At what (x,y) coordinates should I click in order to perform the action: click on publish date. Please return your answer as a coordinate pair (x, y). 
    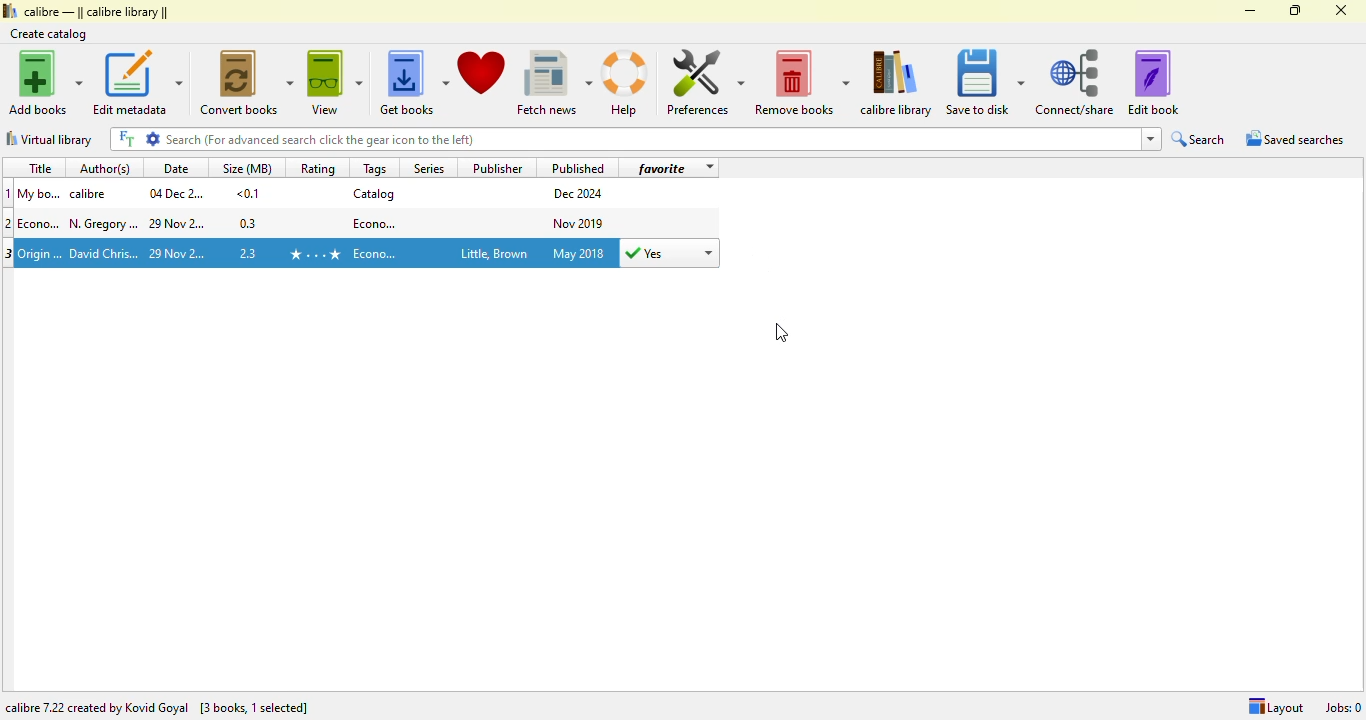
    Looking at the image, I should click on (580, 253).